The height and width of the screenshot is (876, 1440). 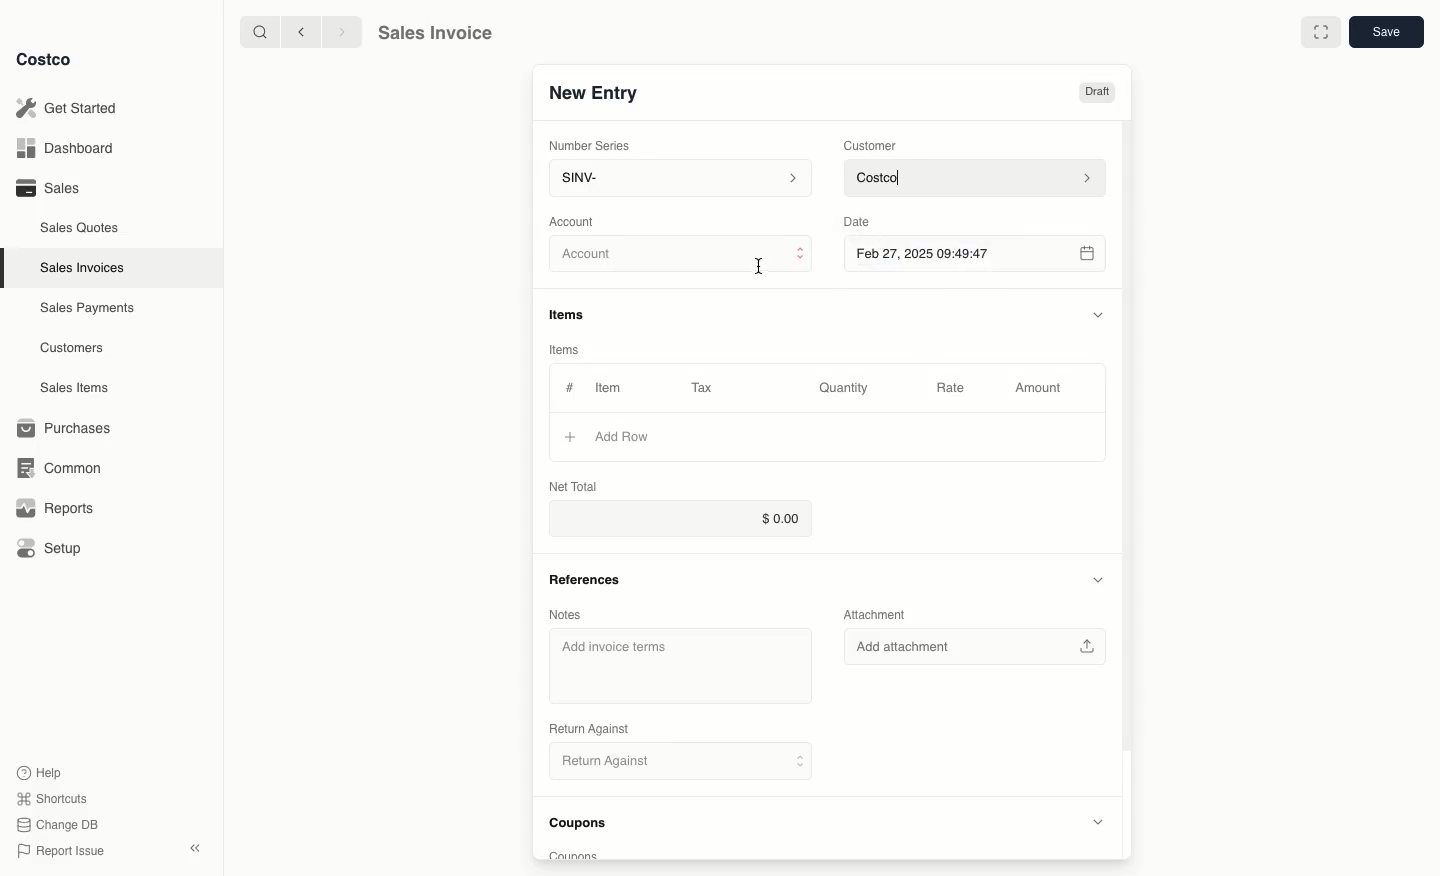 I want to click on ‘Add Row, so click(x=625, y=436).